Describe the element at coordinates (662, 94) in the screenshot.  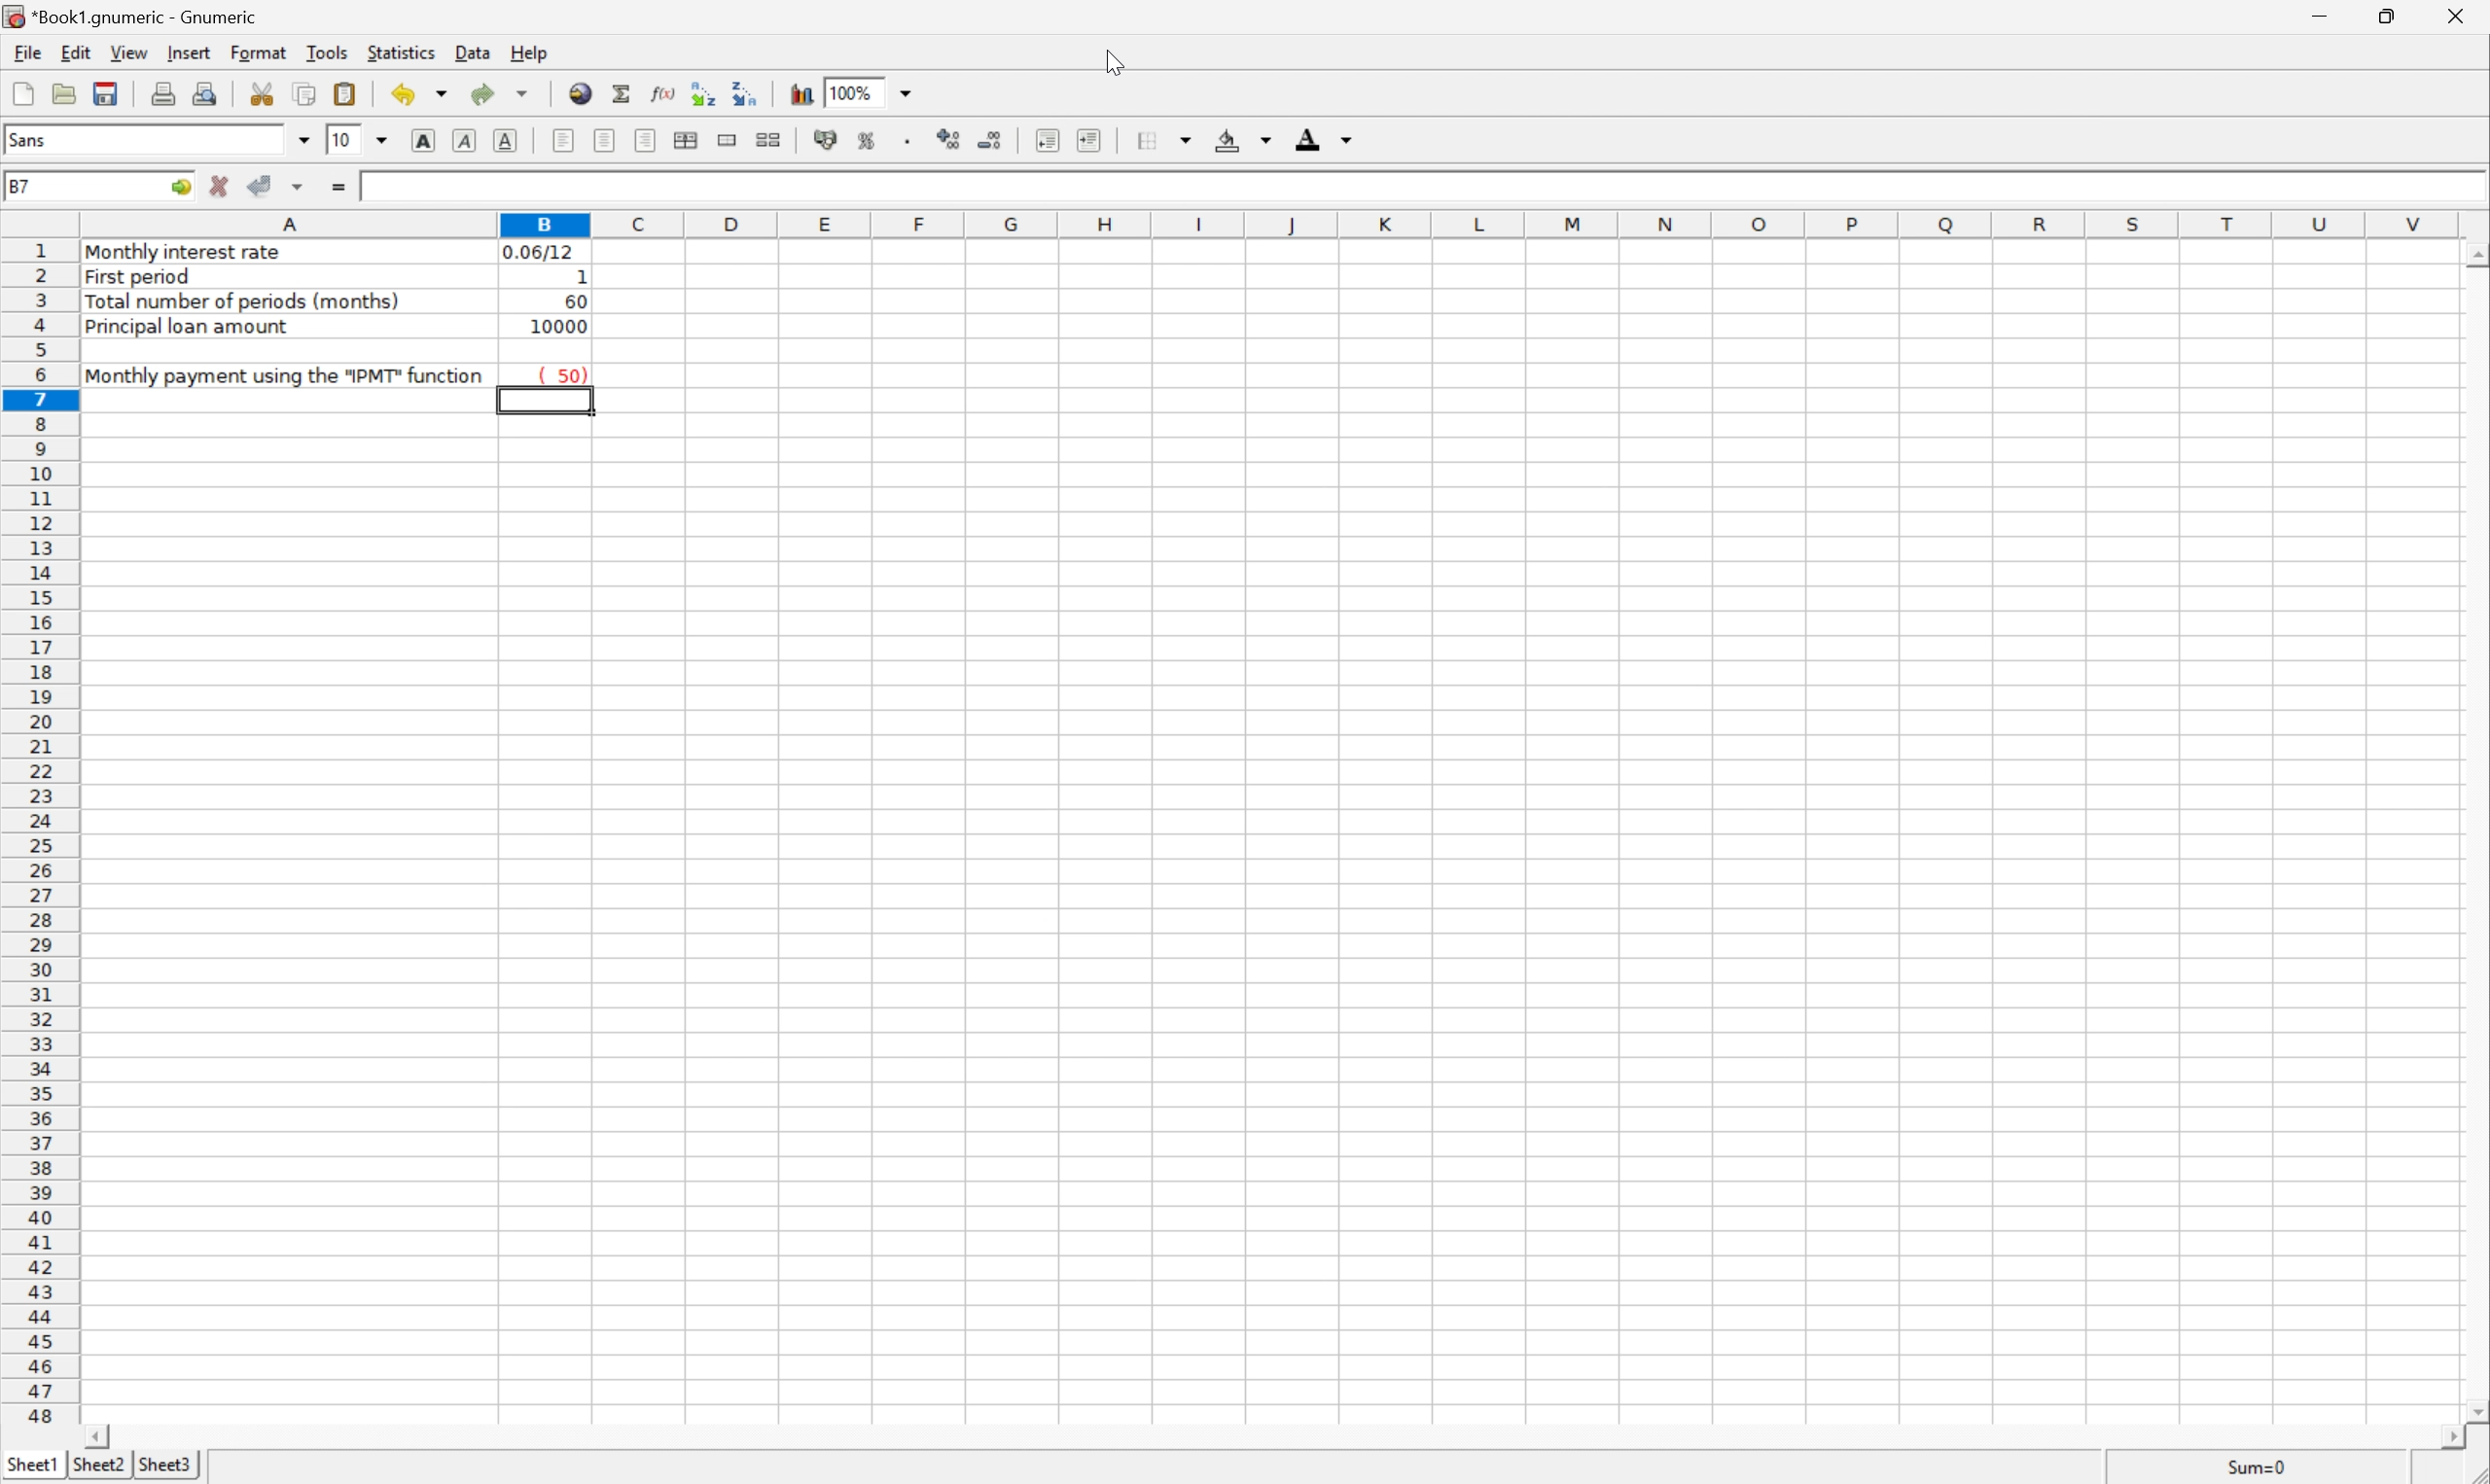
I see `Edit function in current cell` at that location.